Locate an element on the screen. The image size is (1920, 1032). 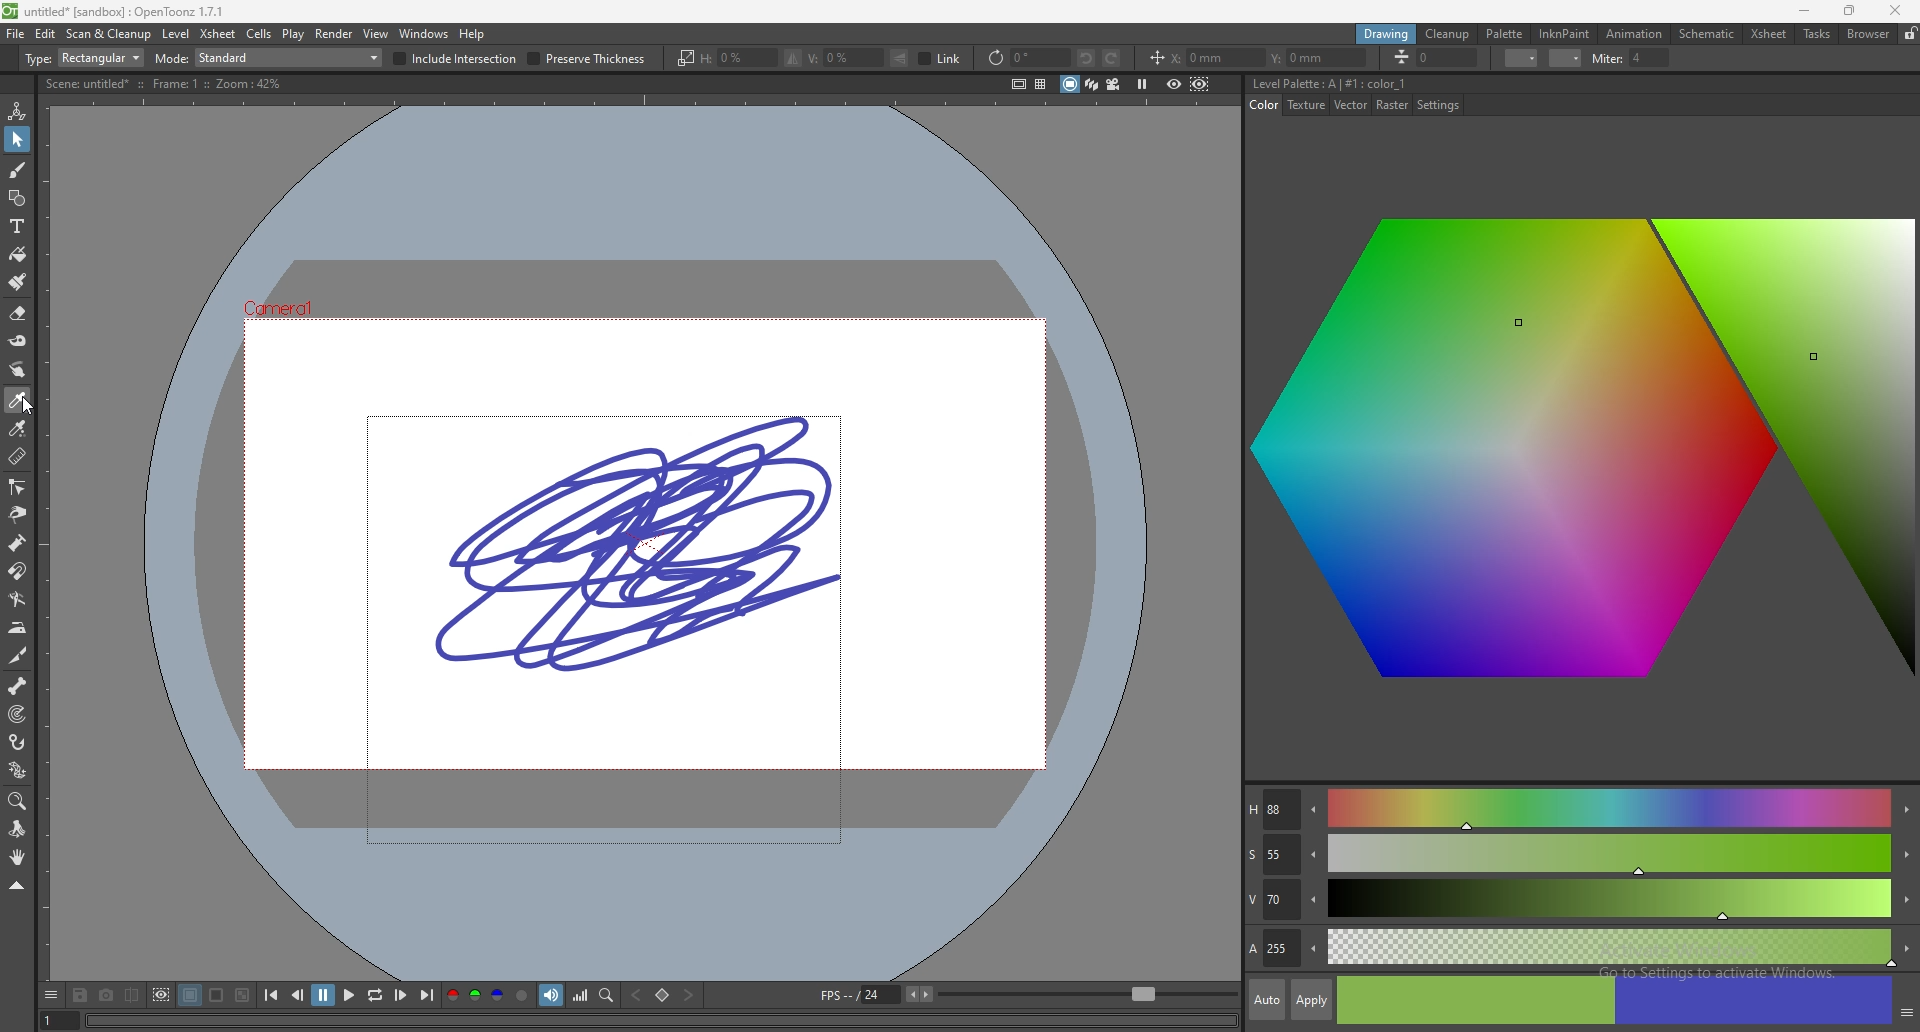
histogram is located at coordinates (580, 995).